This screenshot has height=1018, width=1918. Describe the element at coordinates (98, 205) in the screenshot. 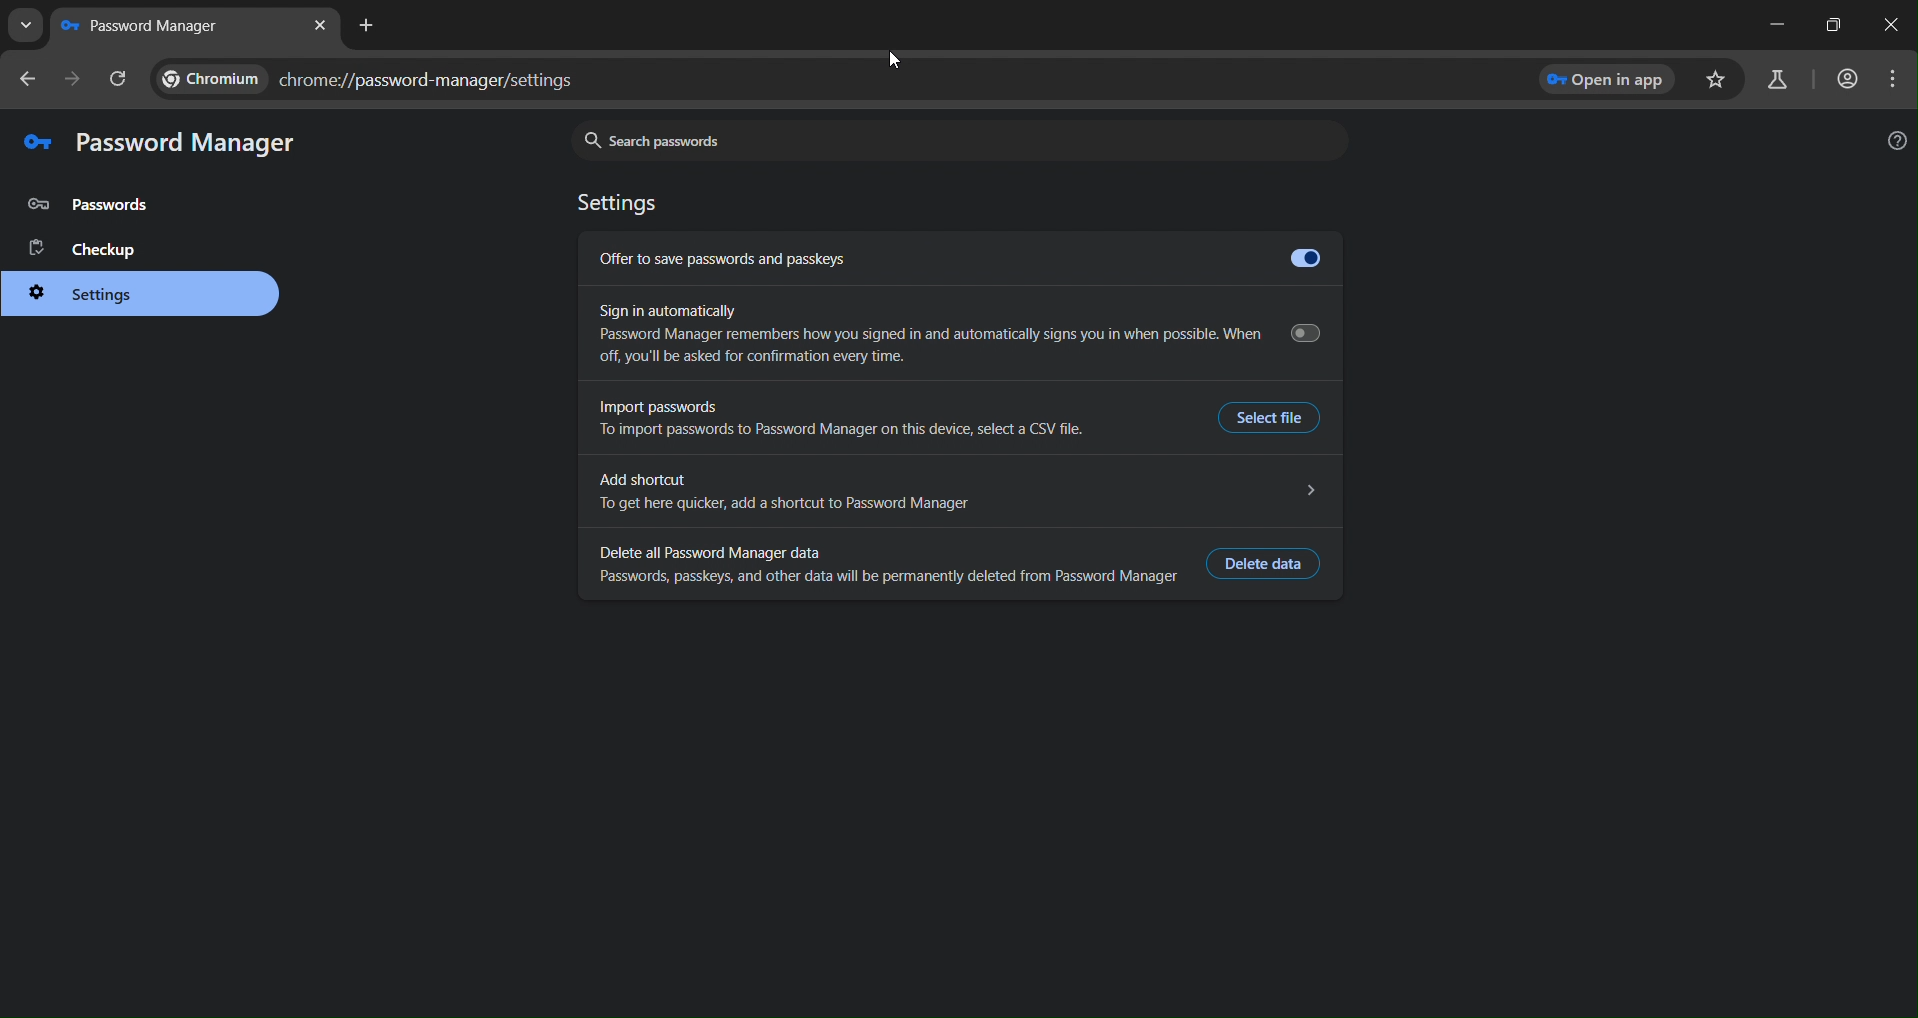

I see `password` at that location.